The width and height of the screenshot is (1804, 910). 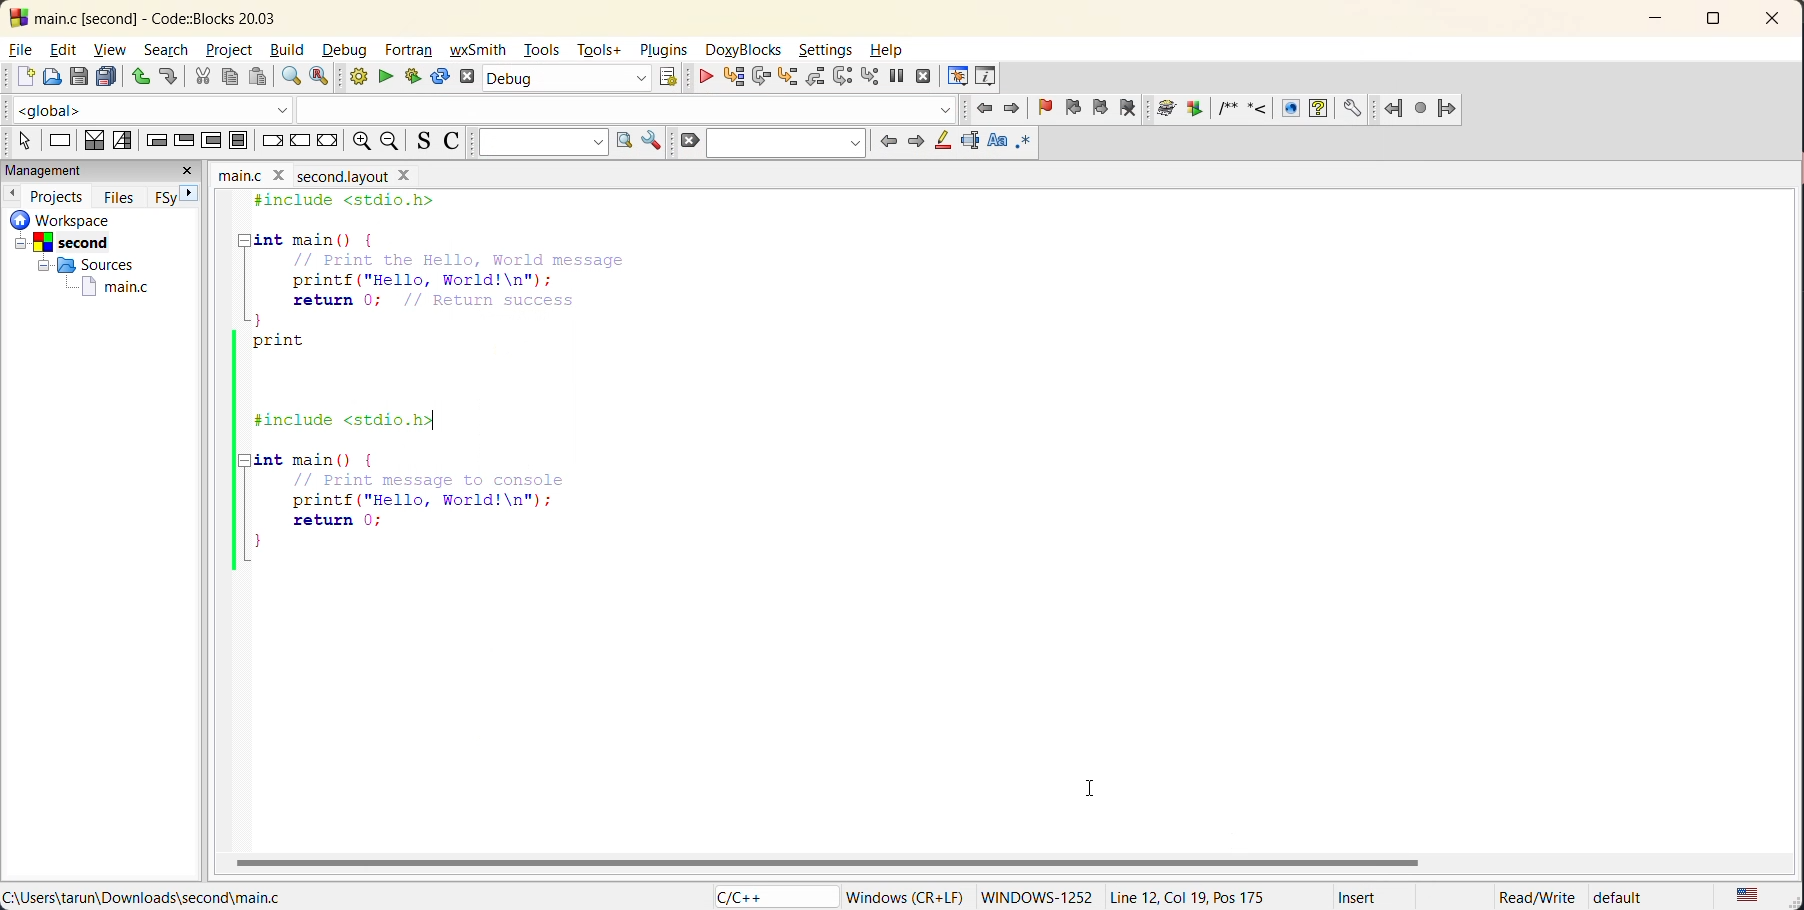 I want to click on default, so click(x=1630, y=897).